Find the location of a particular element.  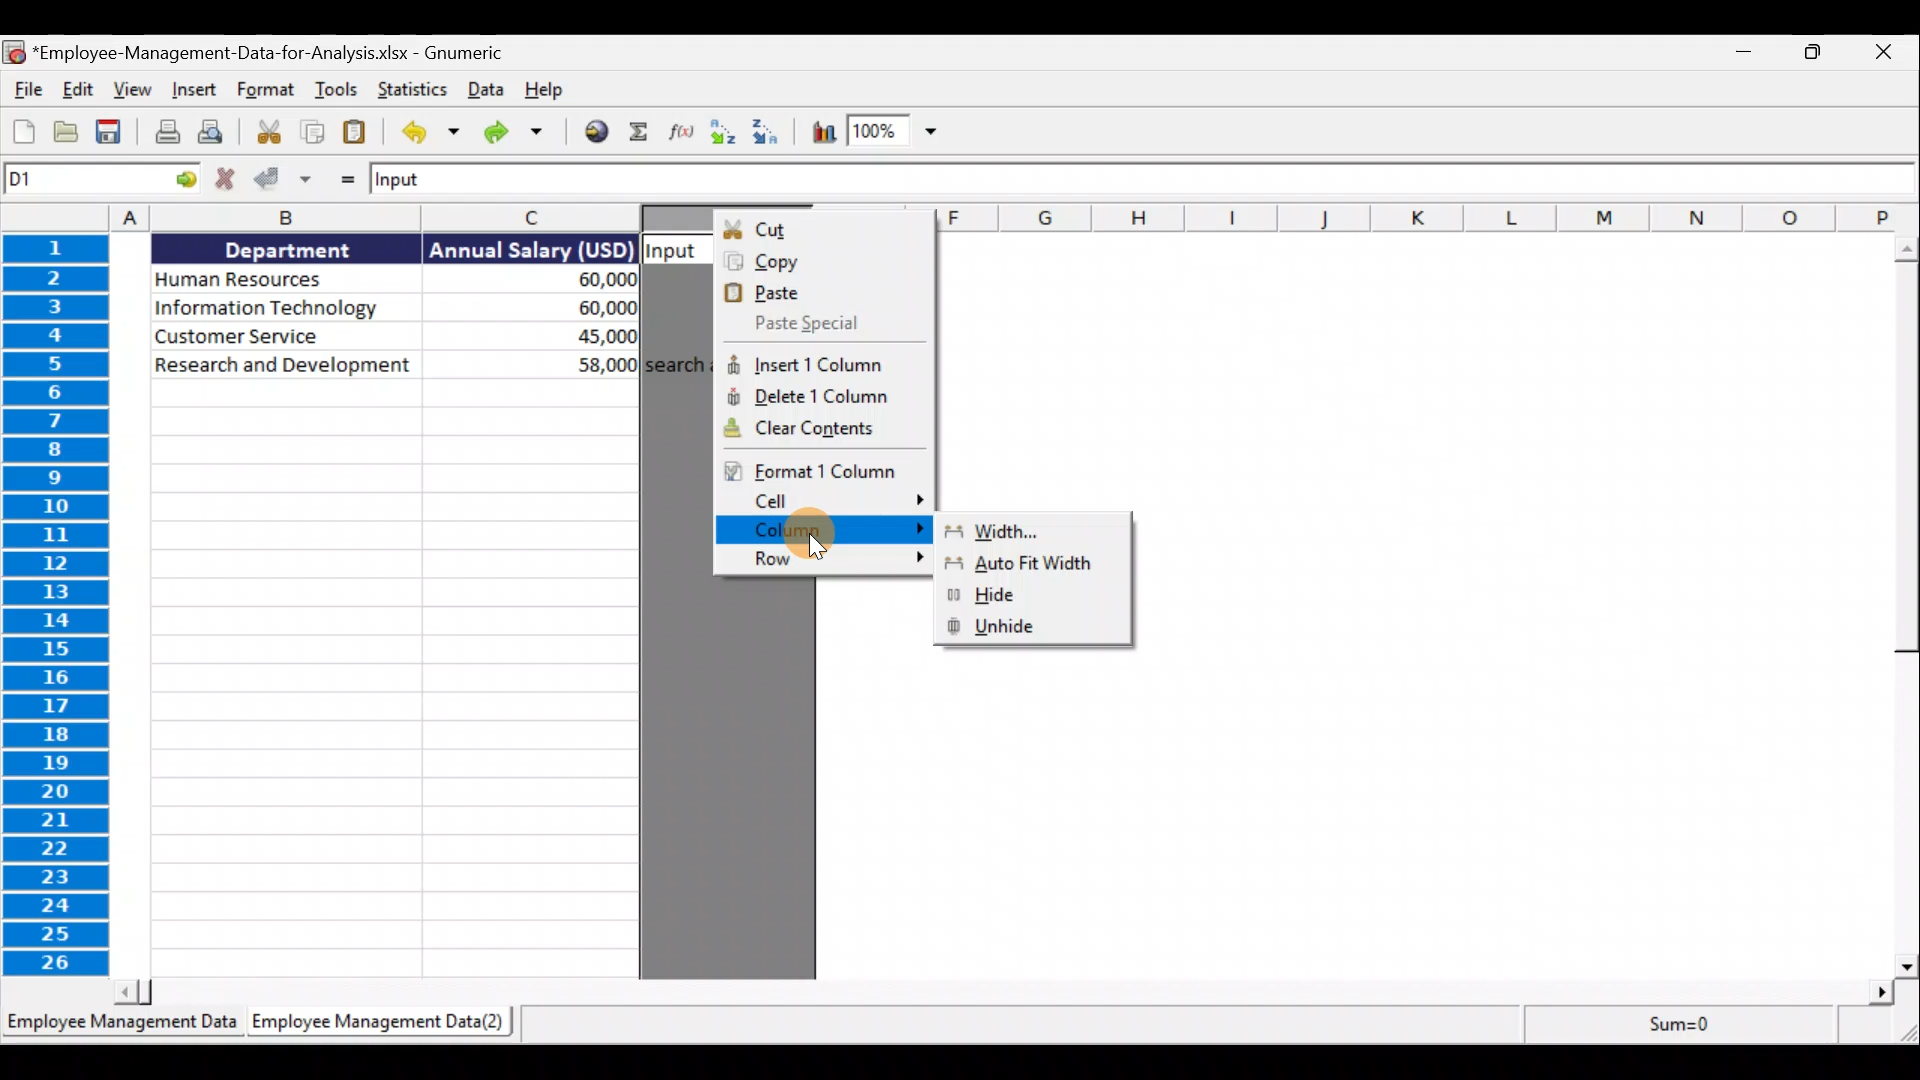

Close is located at coordinates (1888, 50).